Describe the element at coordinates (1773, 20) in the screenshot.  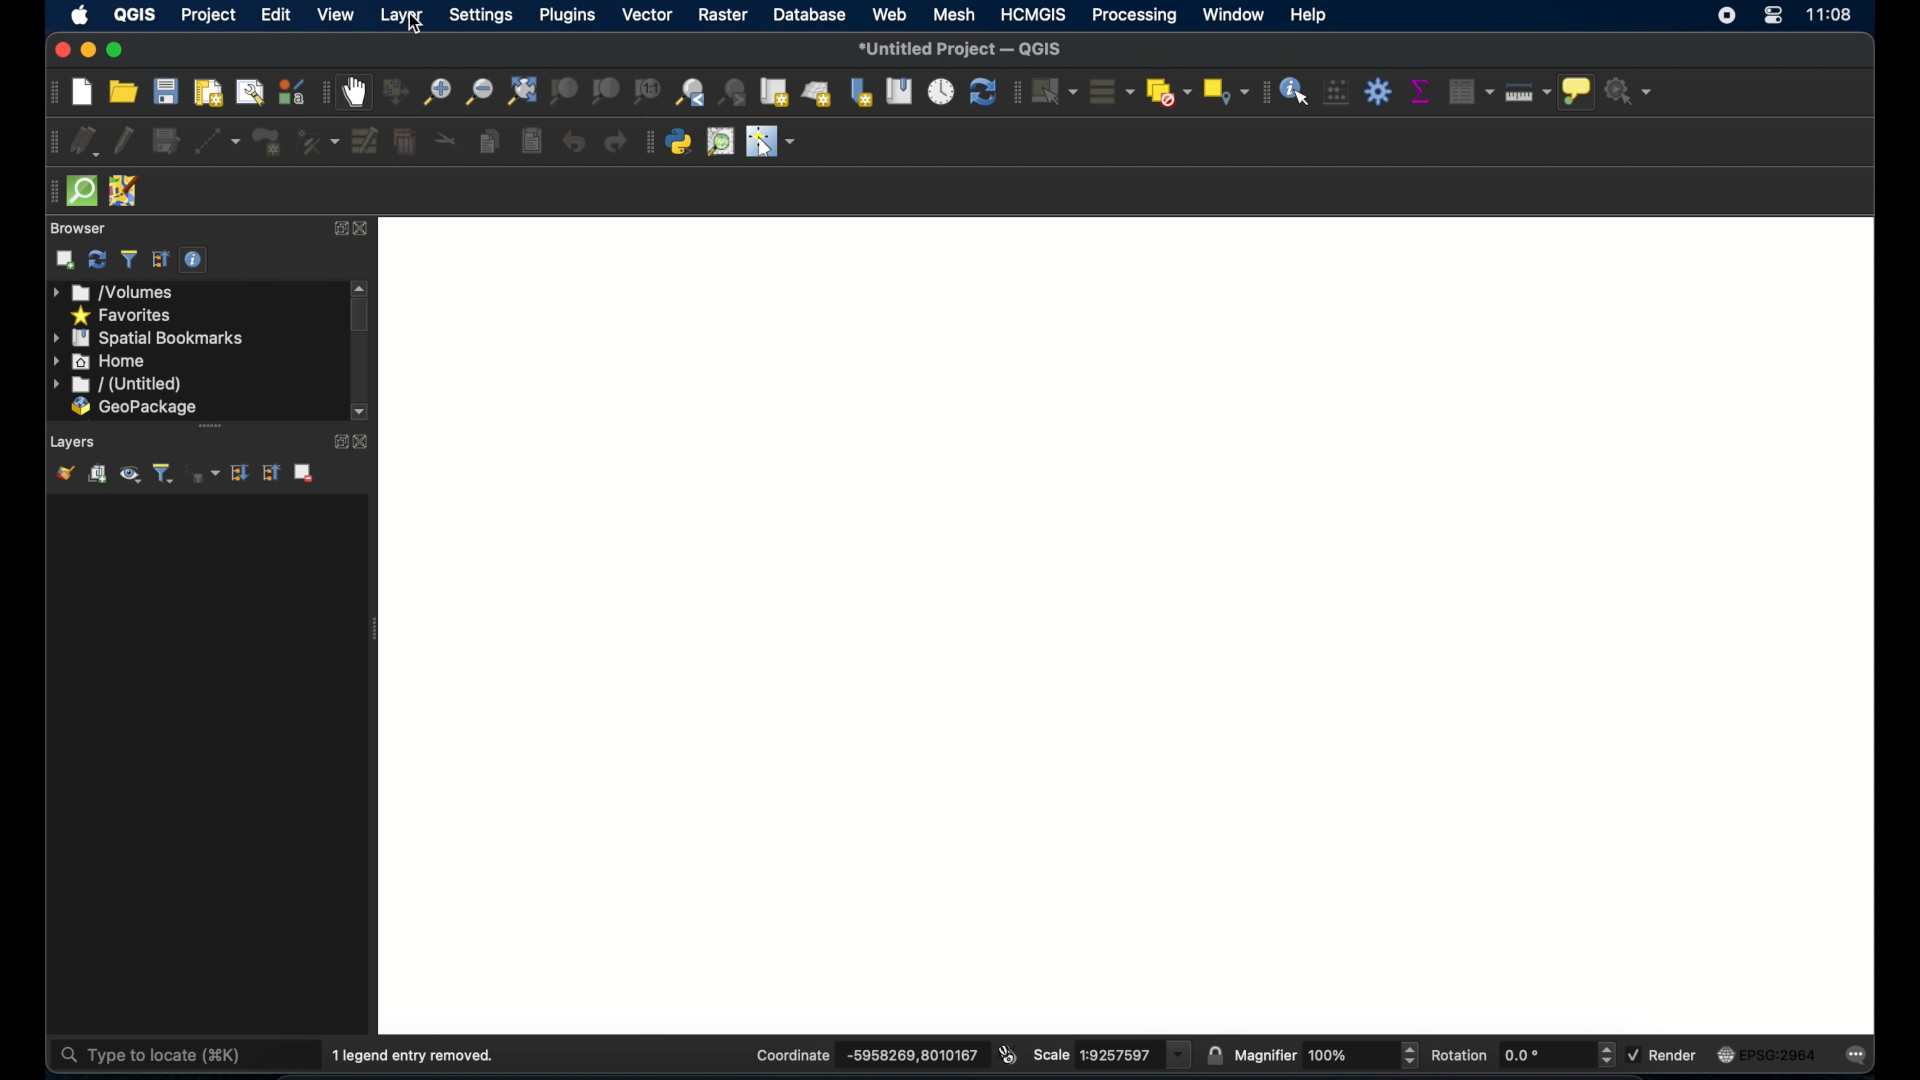
I see `control center` at that location.